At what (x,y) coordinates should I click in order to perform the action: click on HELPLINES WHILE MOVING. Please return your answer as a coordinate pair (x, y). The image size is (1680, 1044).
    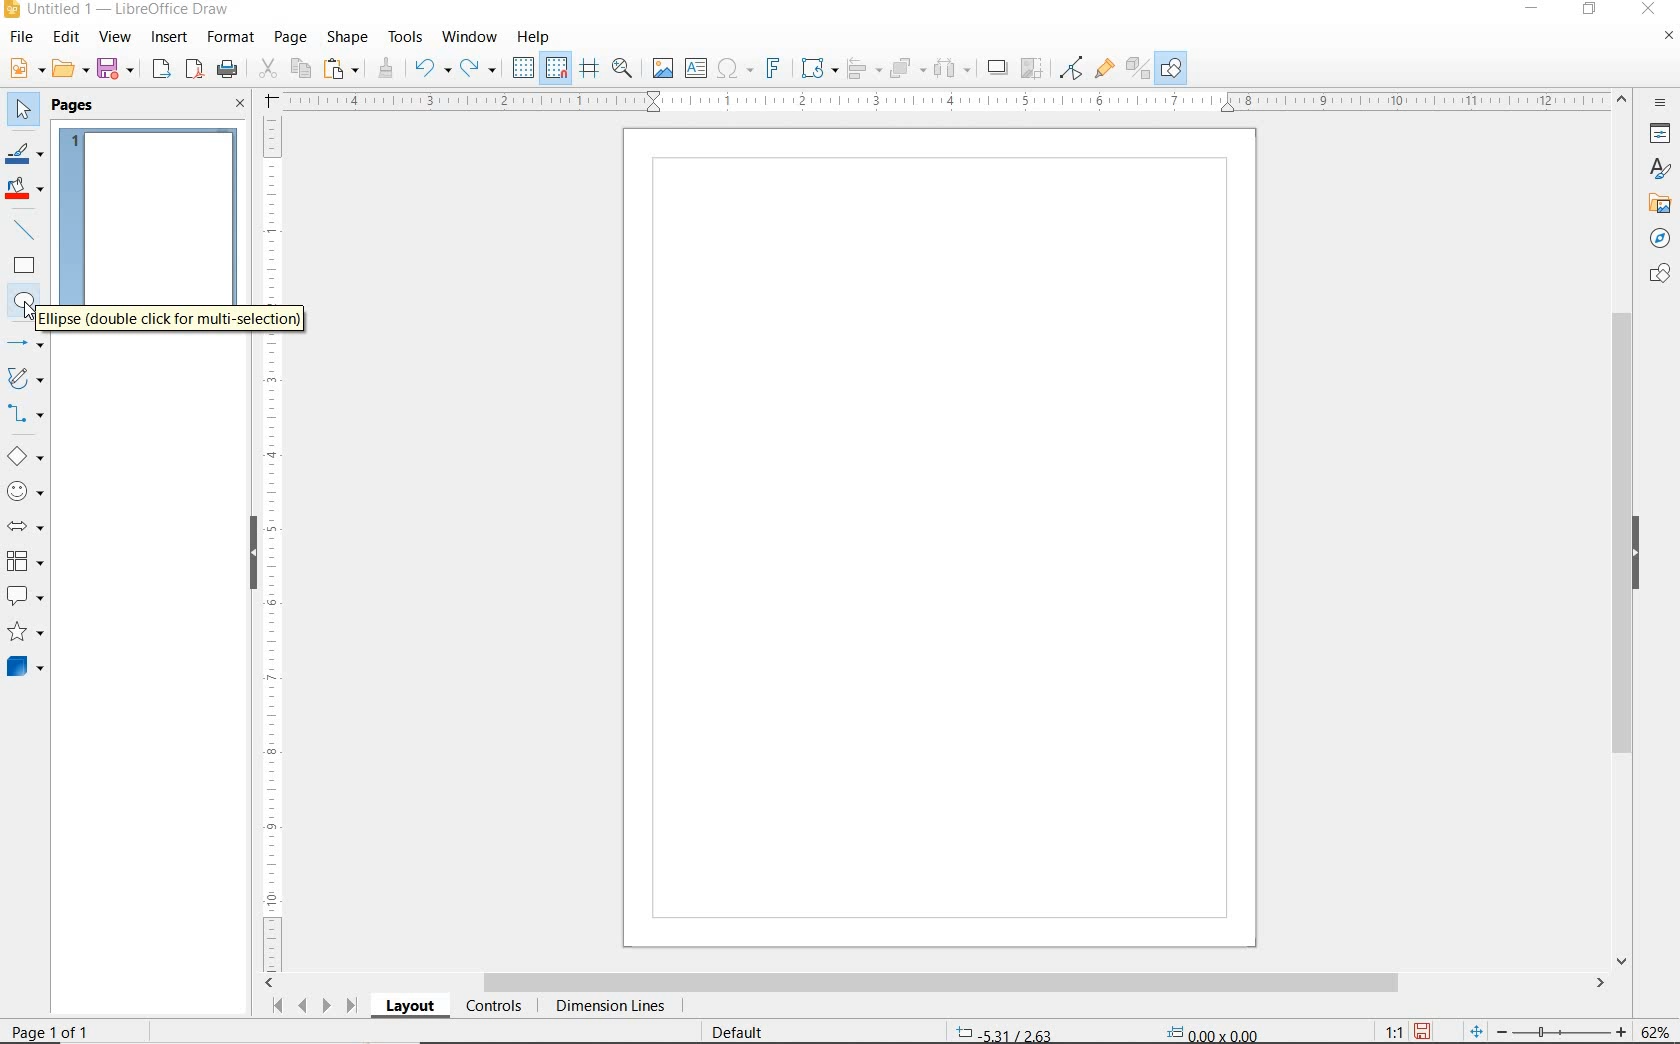
    Looking at the image, I should click on (589, 69).